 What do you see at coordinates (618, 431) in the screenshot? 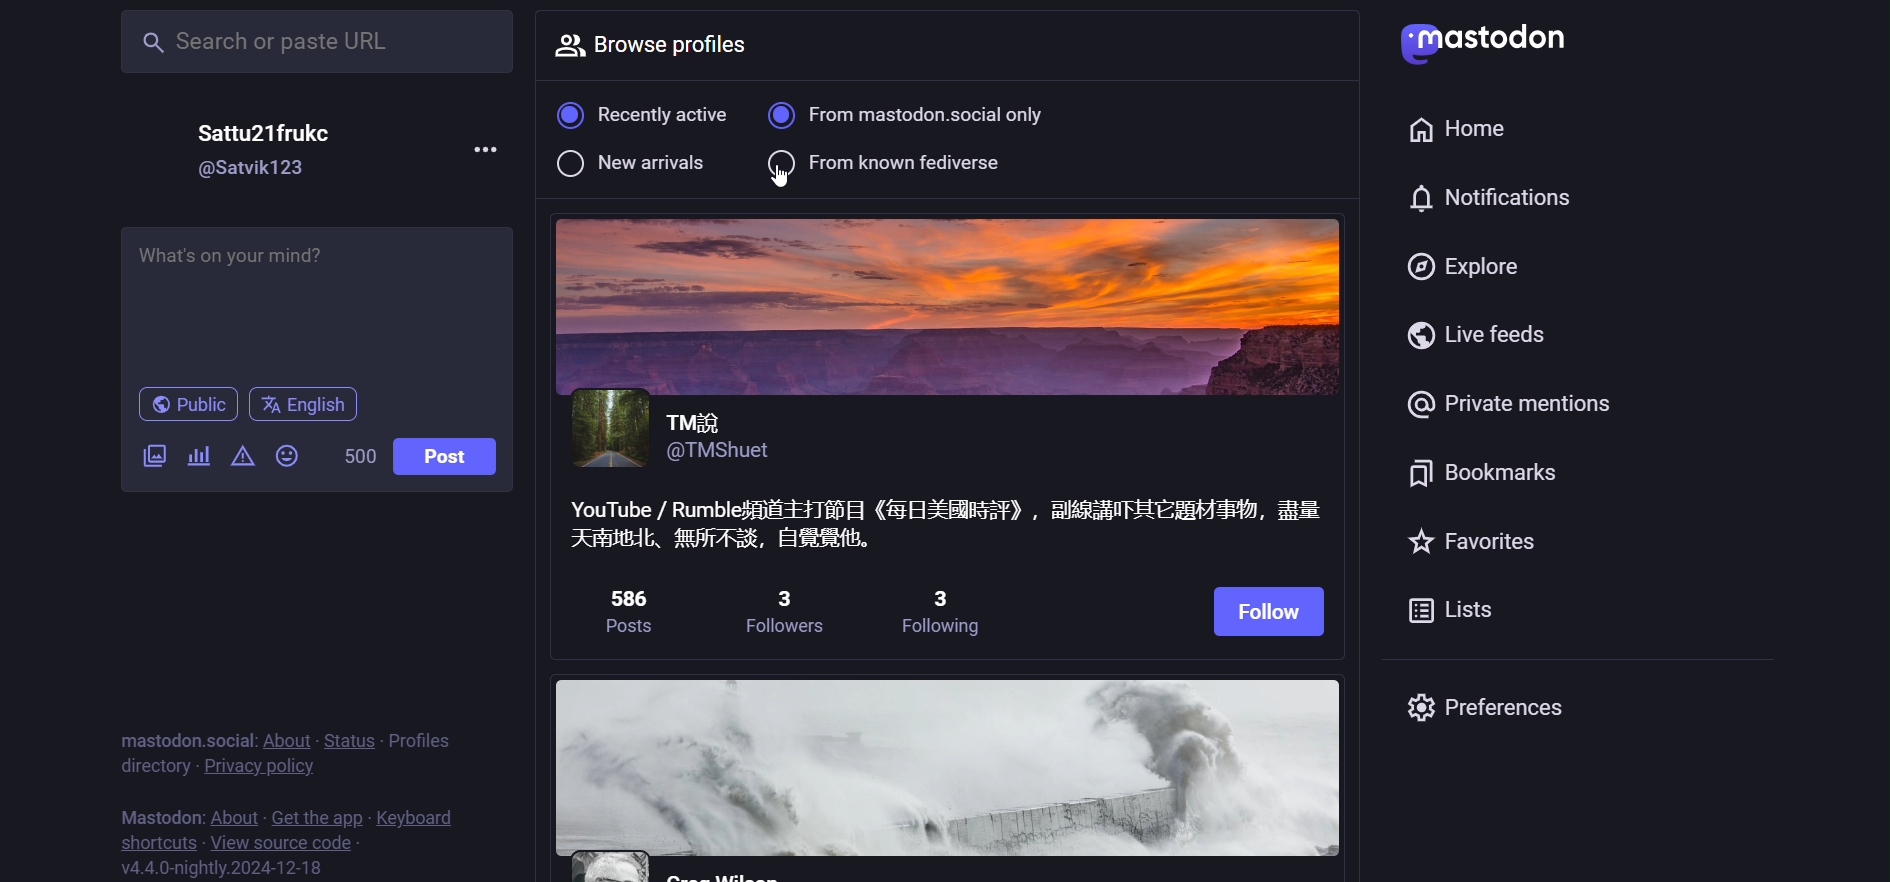
I see `profile picture` at bounding box center [618, 431].